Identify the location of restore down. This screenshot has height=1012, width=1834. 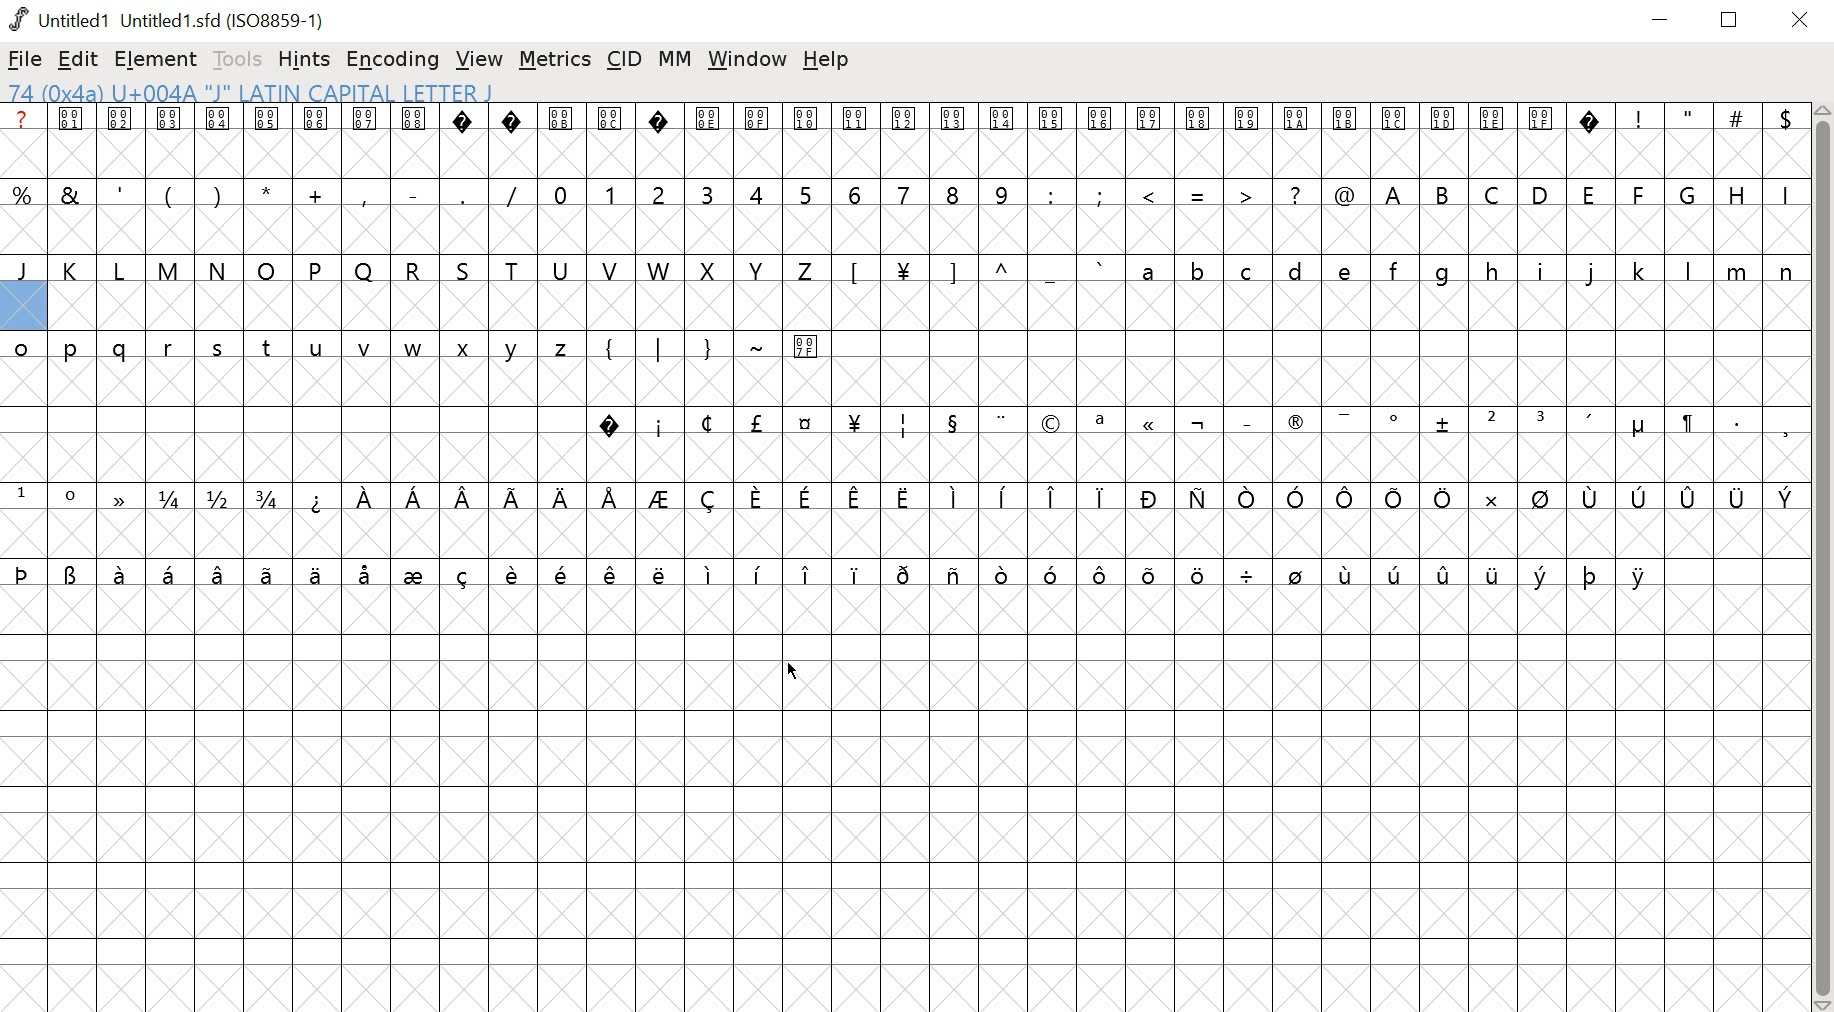
(1730, 20).